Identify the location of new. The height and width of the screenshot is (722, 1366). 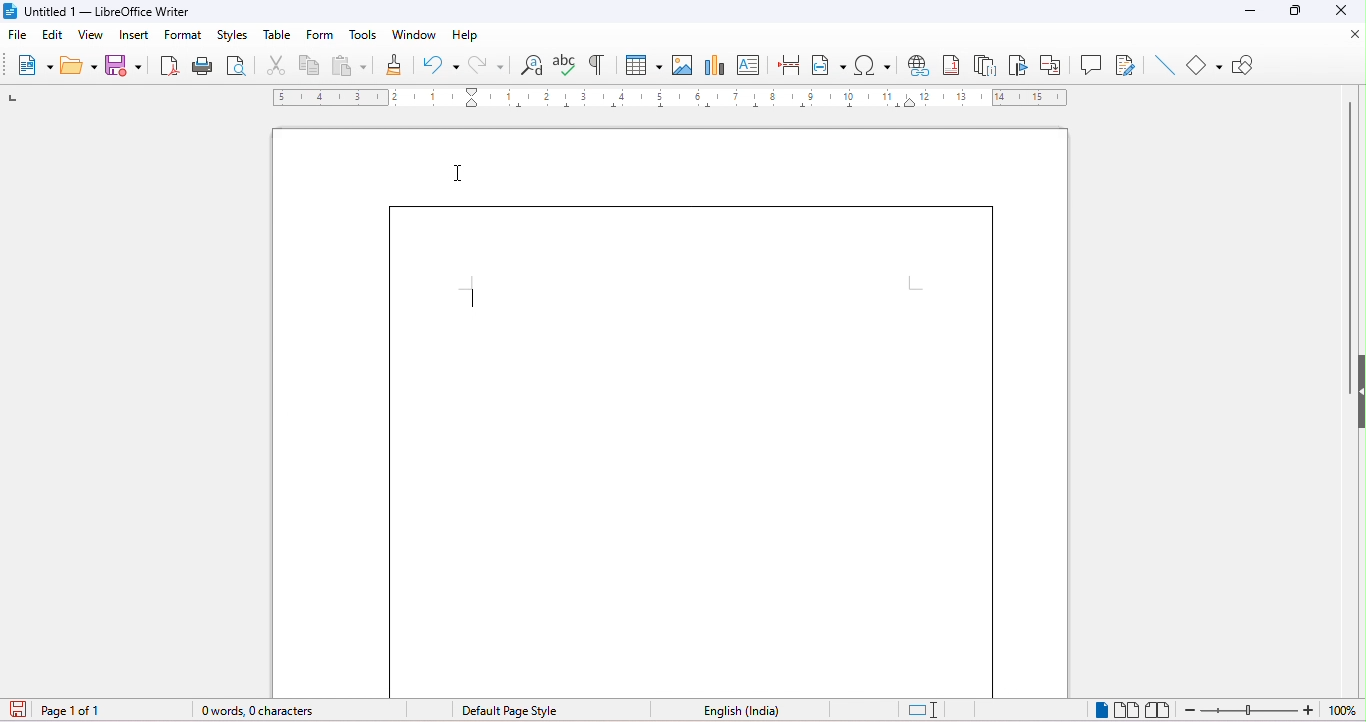
(34, 69).